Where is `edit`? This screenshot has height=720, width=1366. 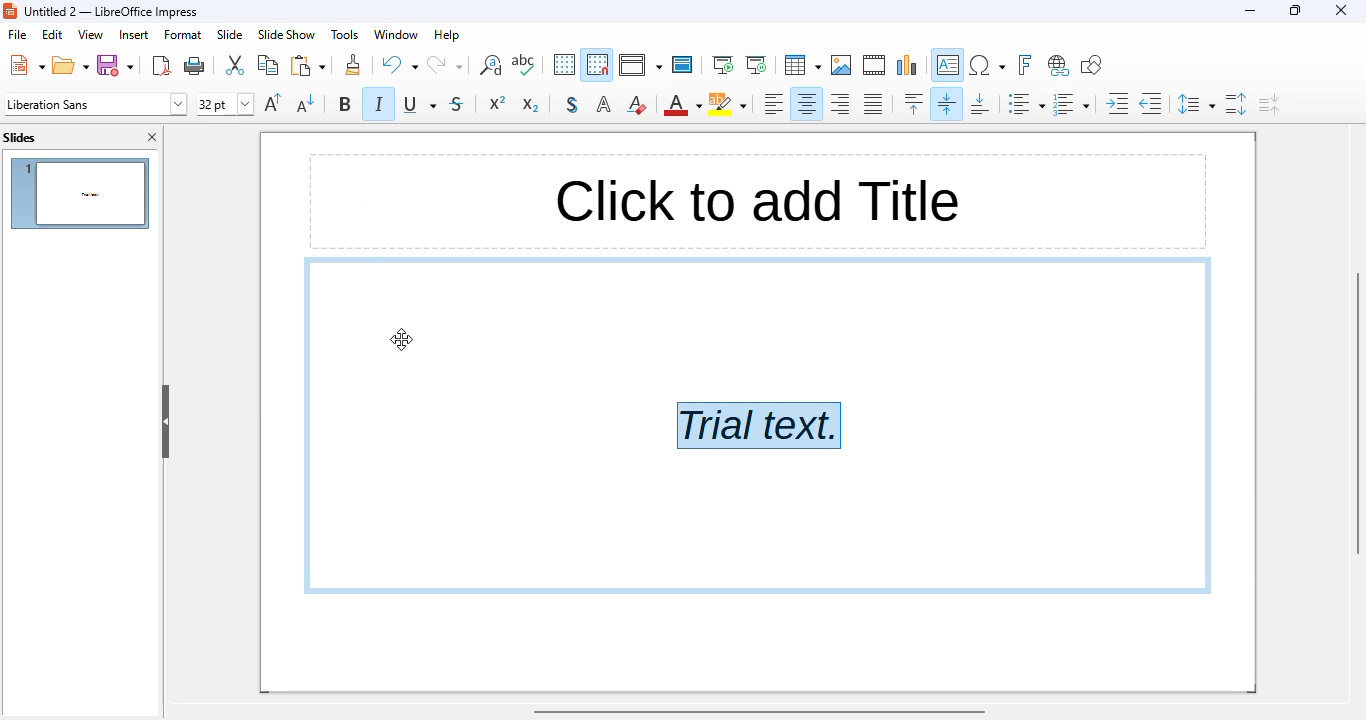
edit is located at coordinates (52, 35).